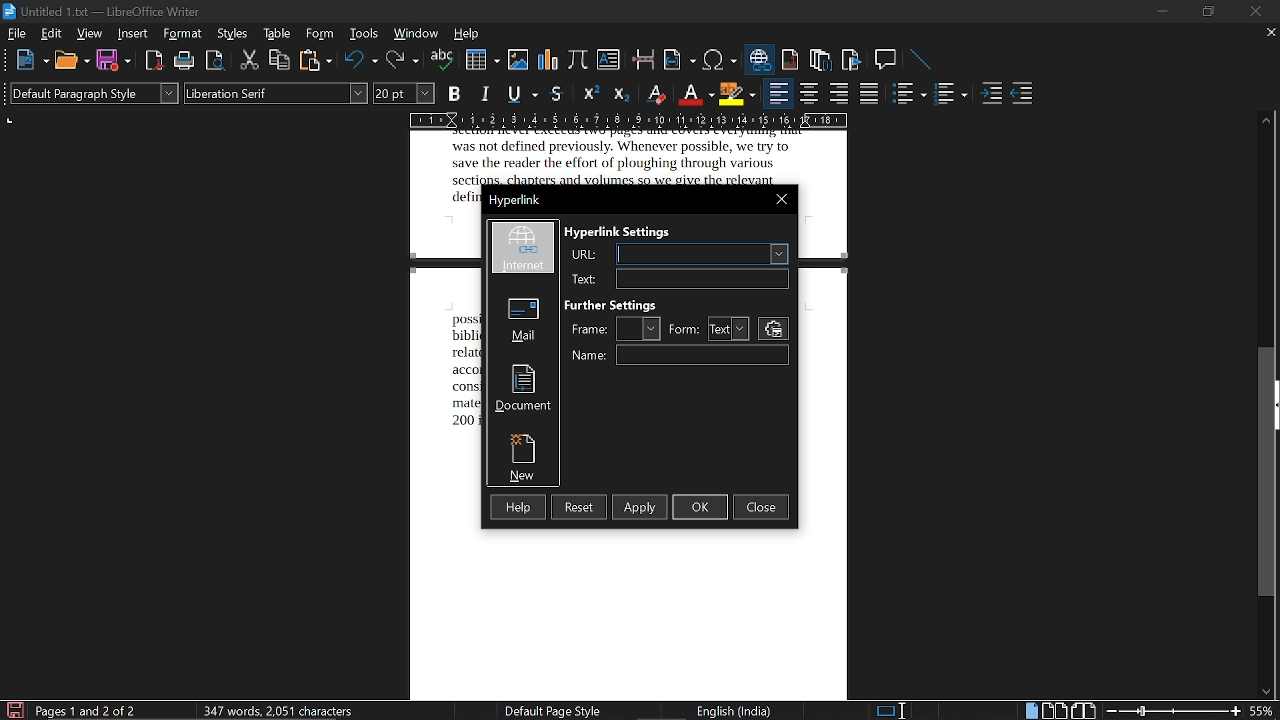  I want to click on eraser, so click(657, 93).